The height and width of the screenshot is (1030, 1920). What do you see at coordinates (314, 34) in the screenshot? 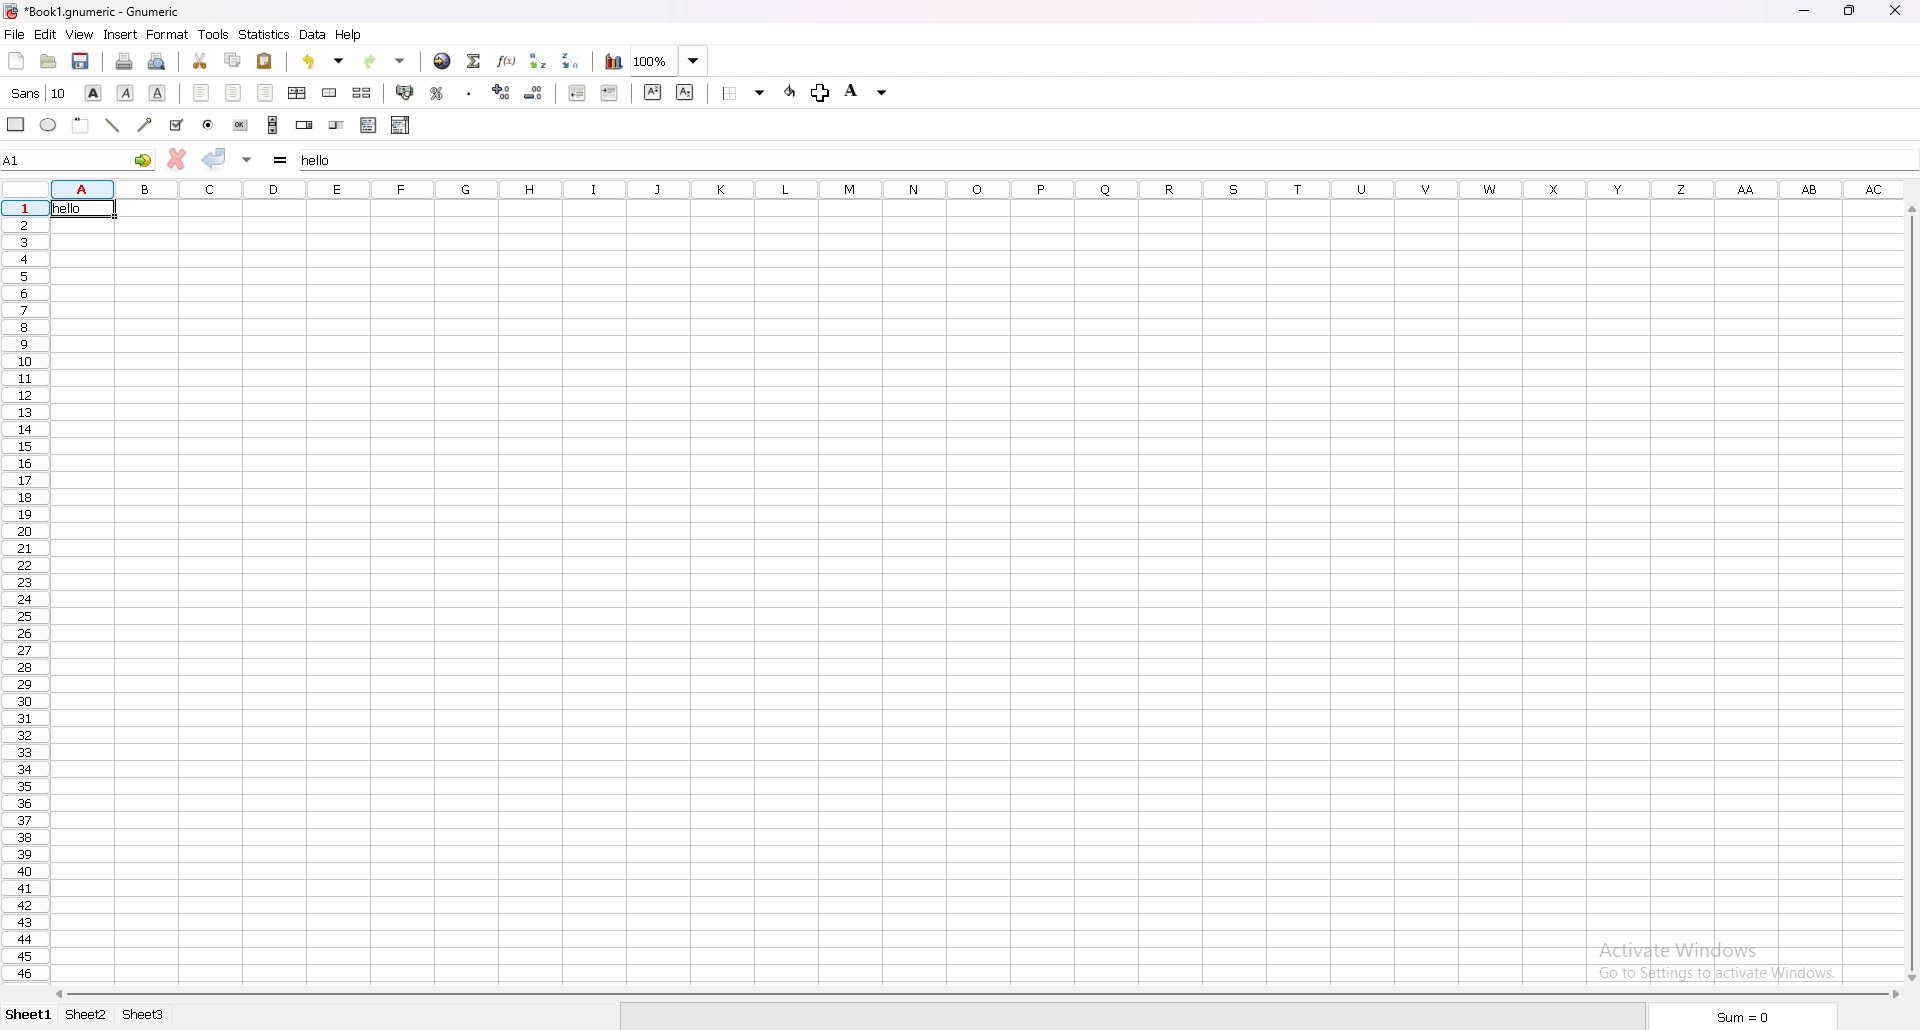
I see `data` at bounding box center [314, 34].